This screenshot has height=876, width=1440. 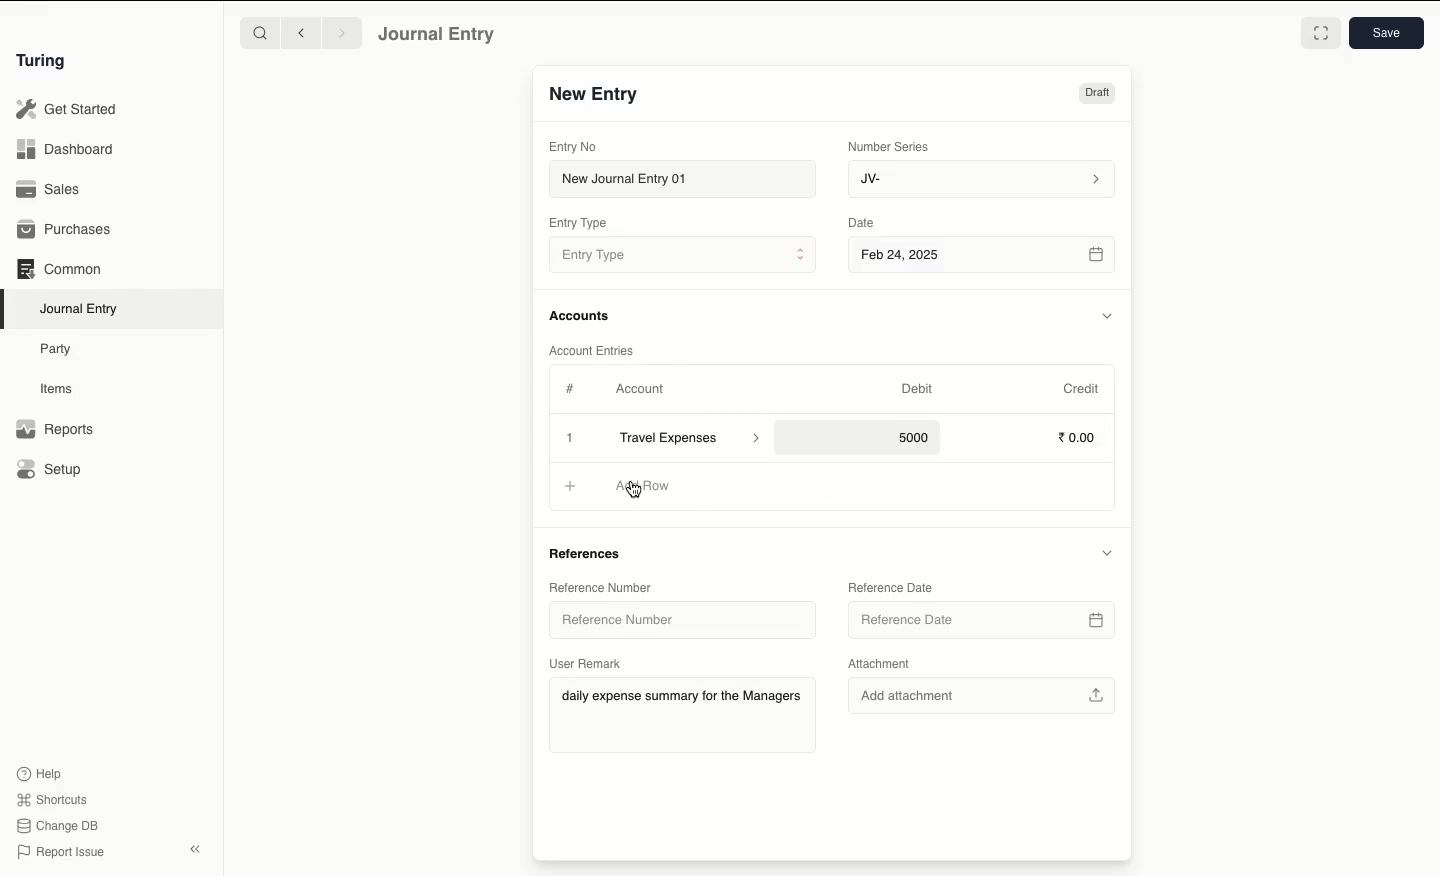 What do you see at coordinates (640, 486) in the screenshot?
I see `Add Row` at bounding box center [640, 486].